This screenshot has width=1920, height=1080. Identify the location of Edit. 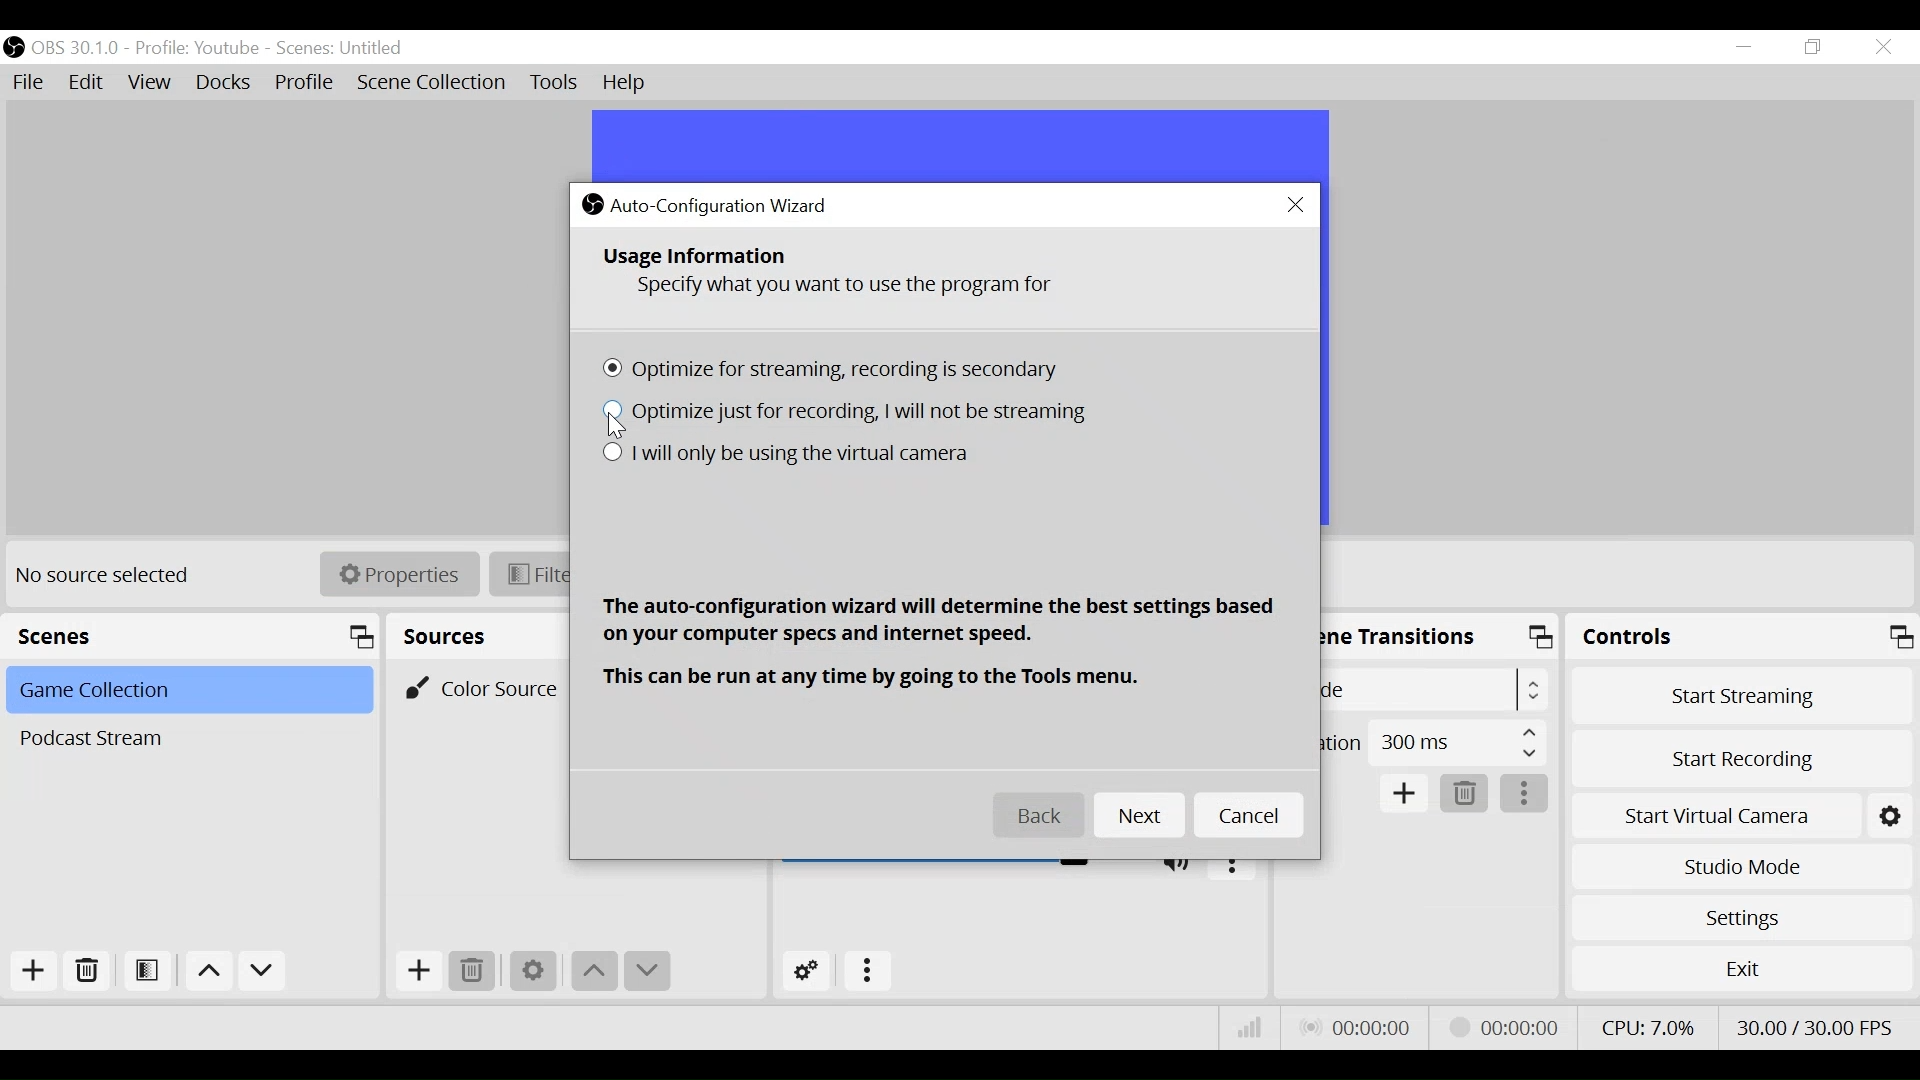
(88, 85).